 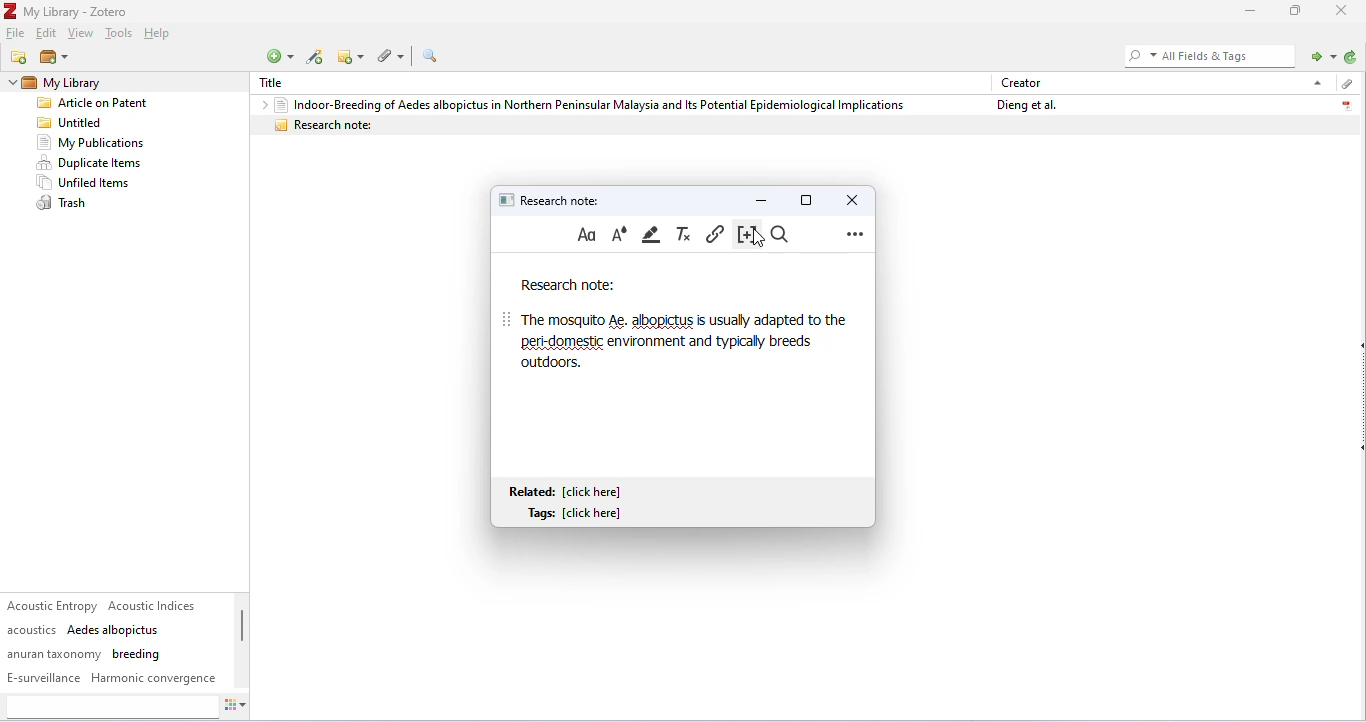 What do you see at coordinates (1207, 55) in the screenshot?
I see `all fields and tagd` at bounding box center [1207, 55].